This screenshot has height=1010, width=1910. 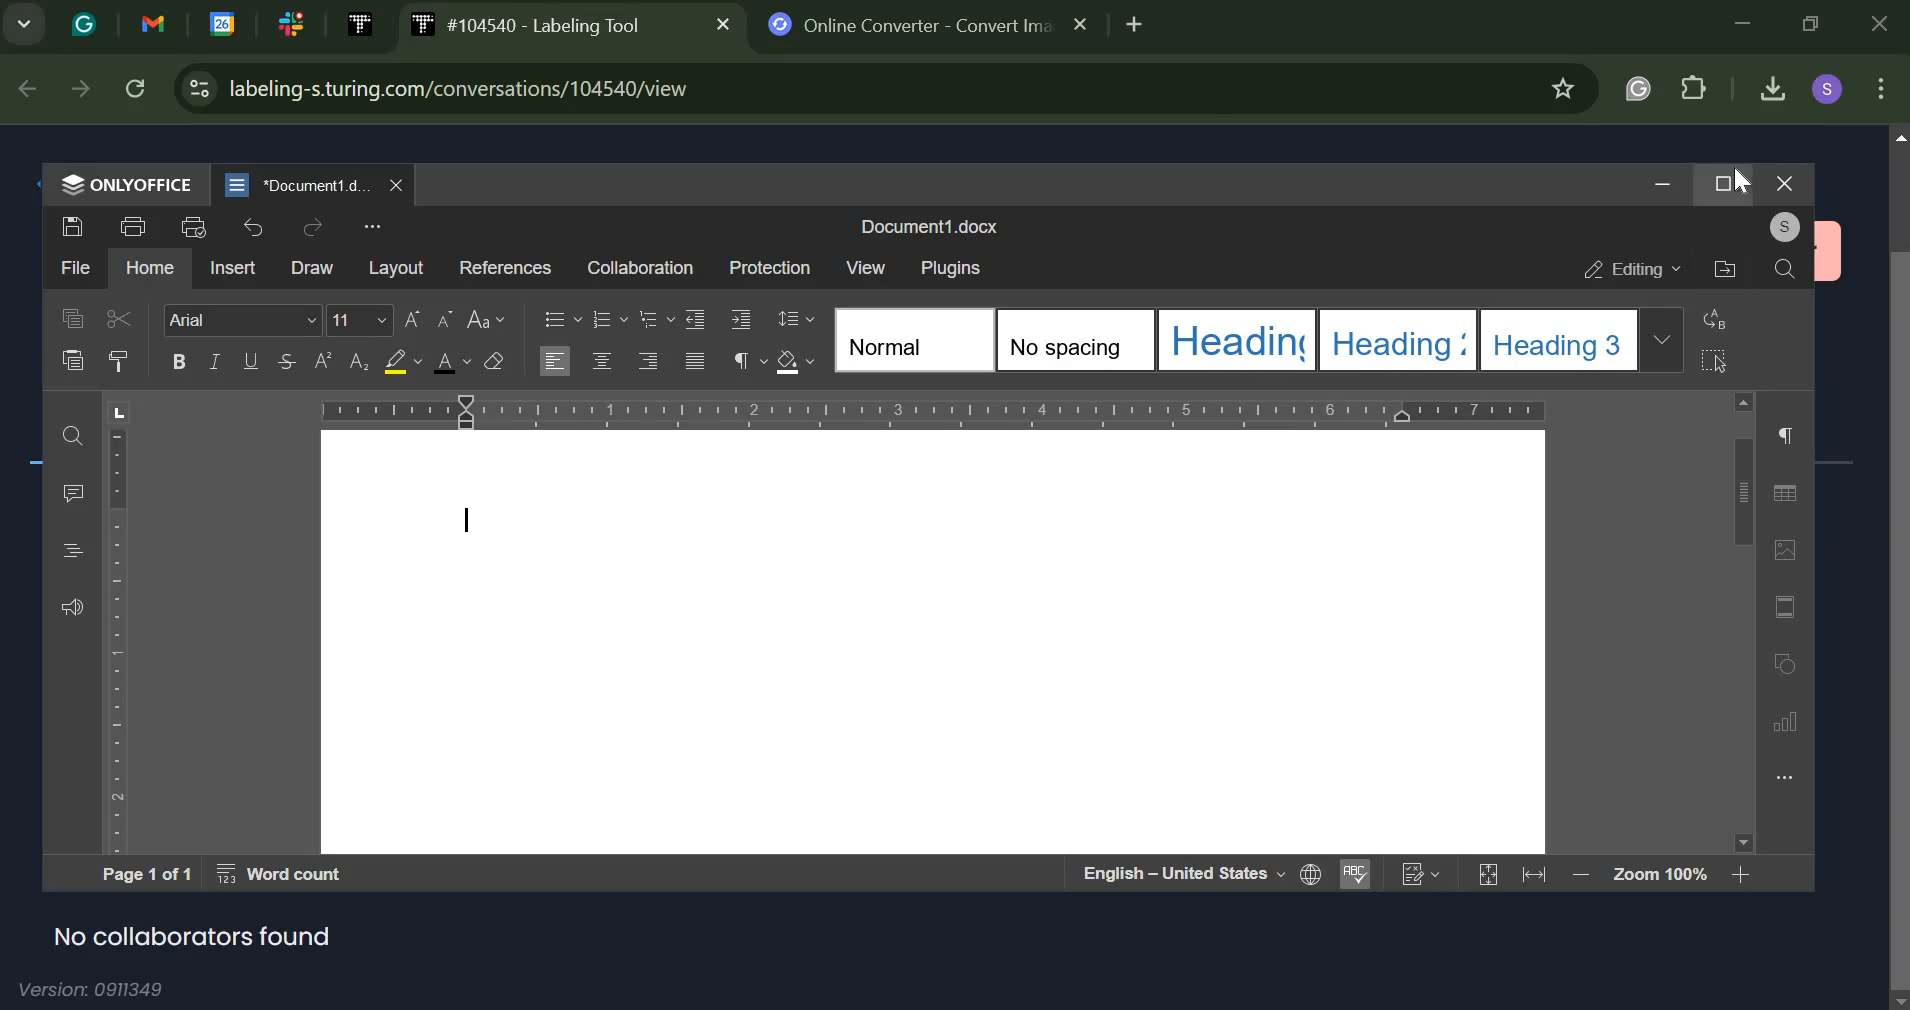 I want to click on undo, so click(x=254, y=227).